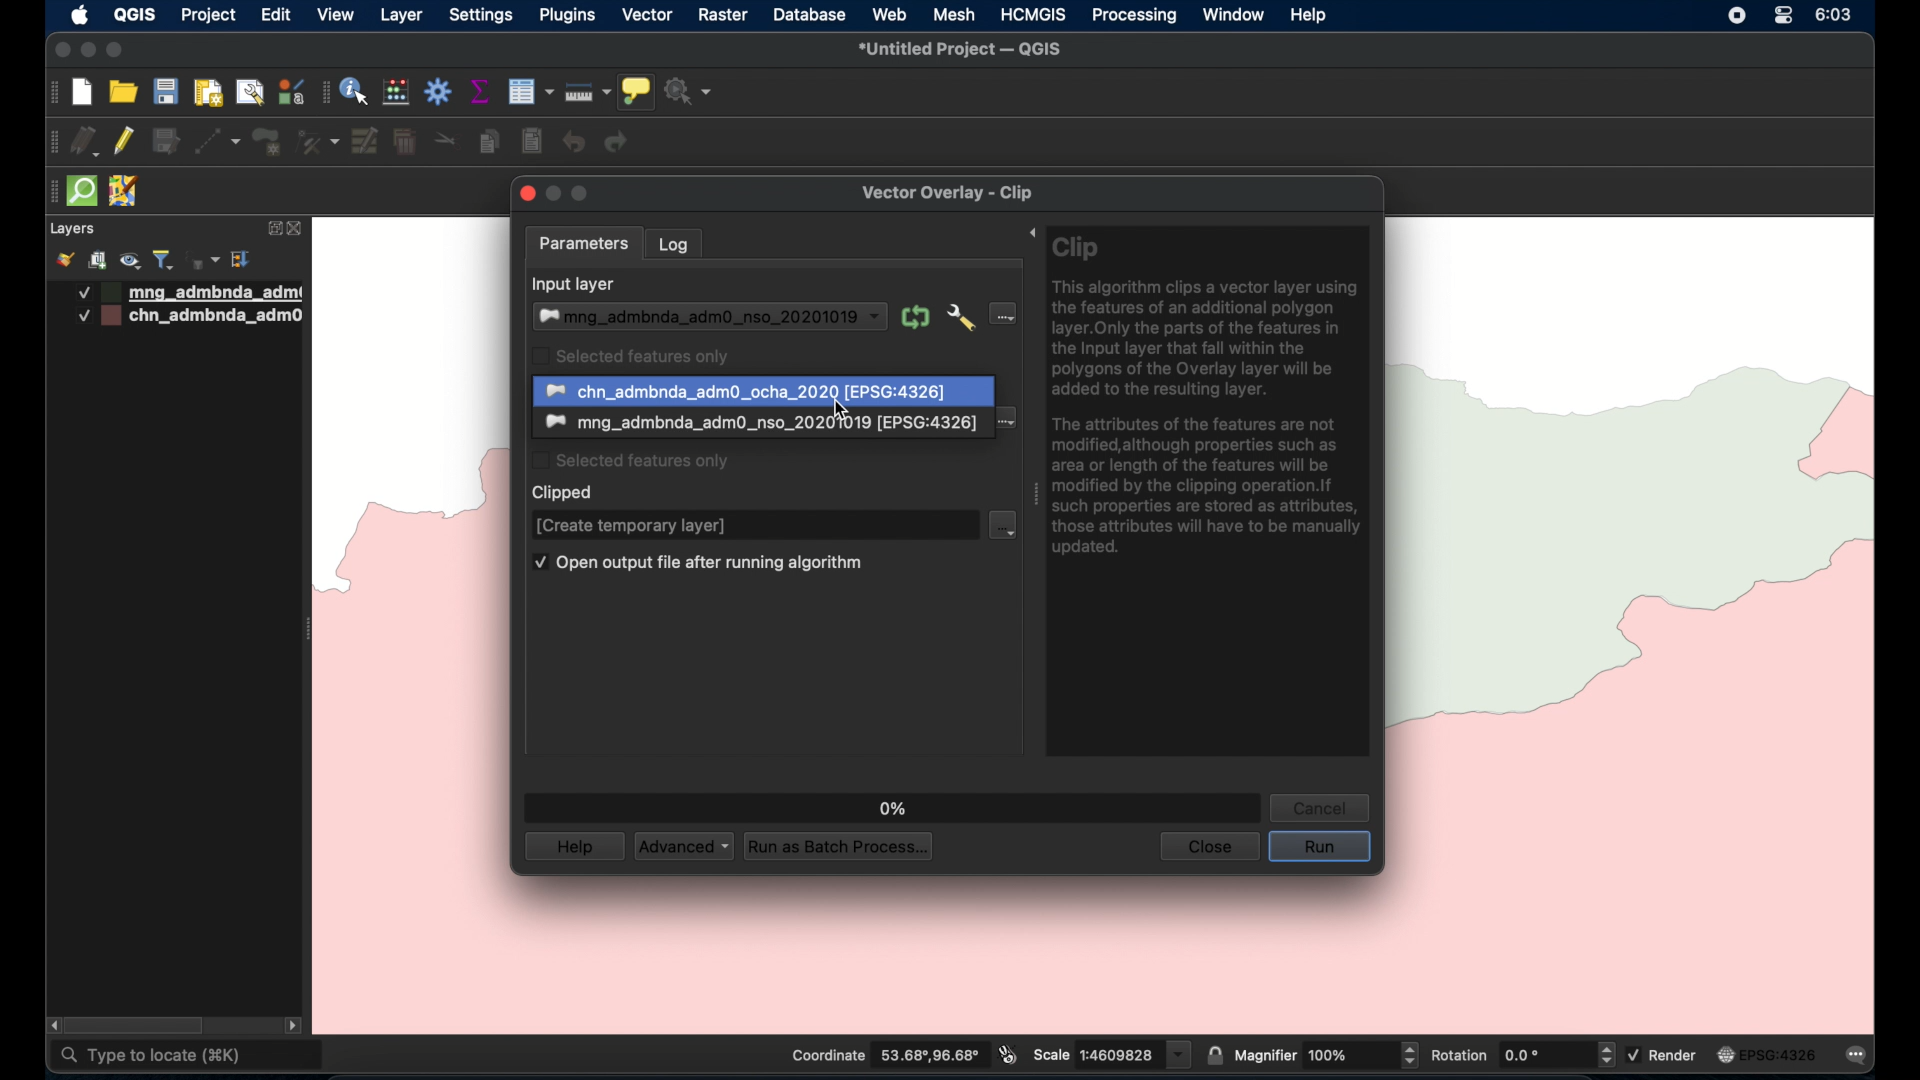 This screenshot has width=1920, height=1080. Describe the element at coordinates (674, 244) in the screenshot. I see `log` at that location.